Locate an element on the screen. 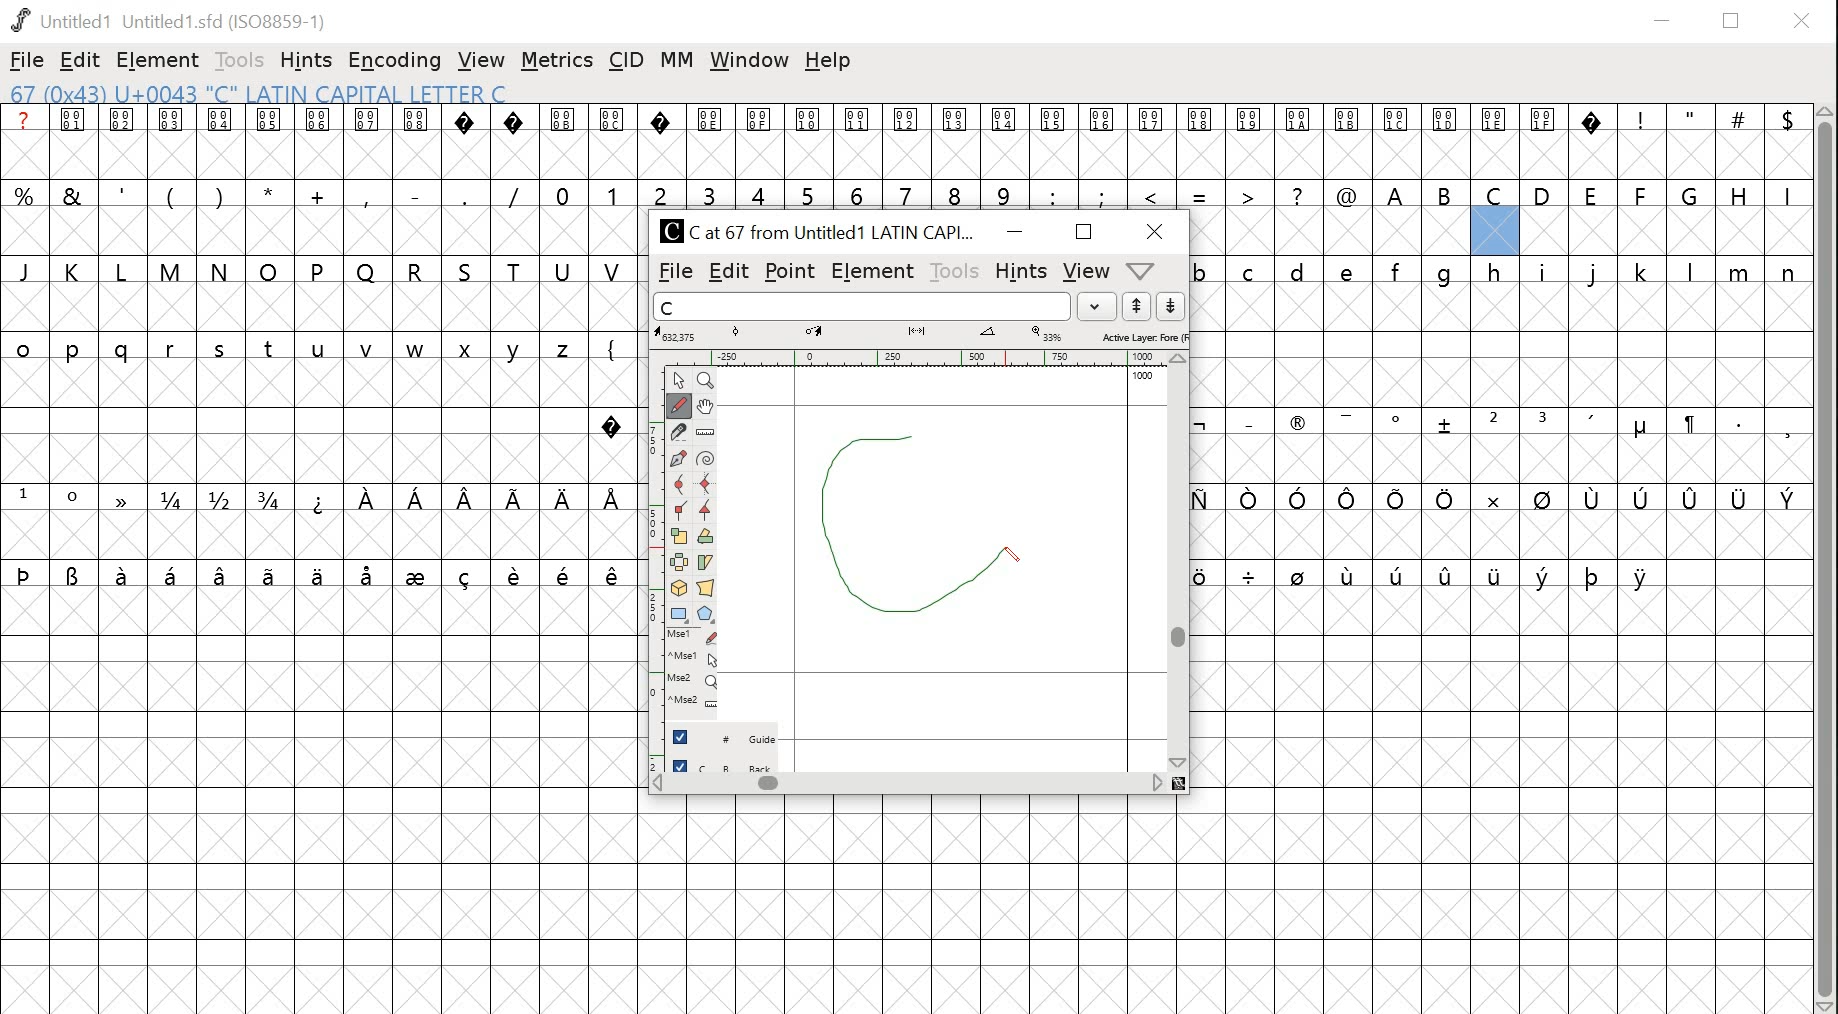 This screenshot has height=1014, width=1838. HV curve is located at coordinates (708, 486).